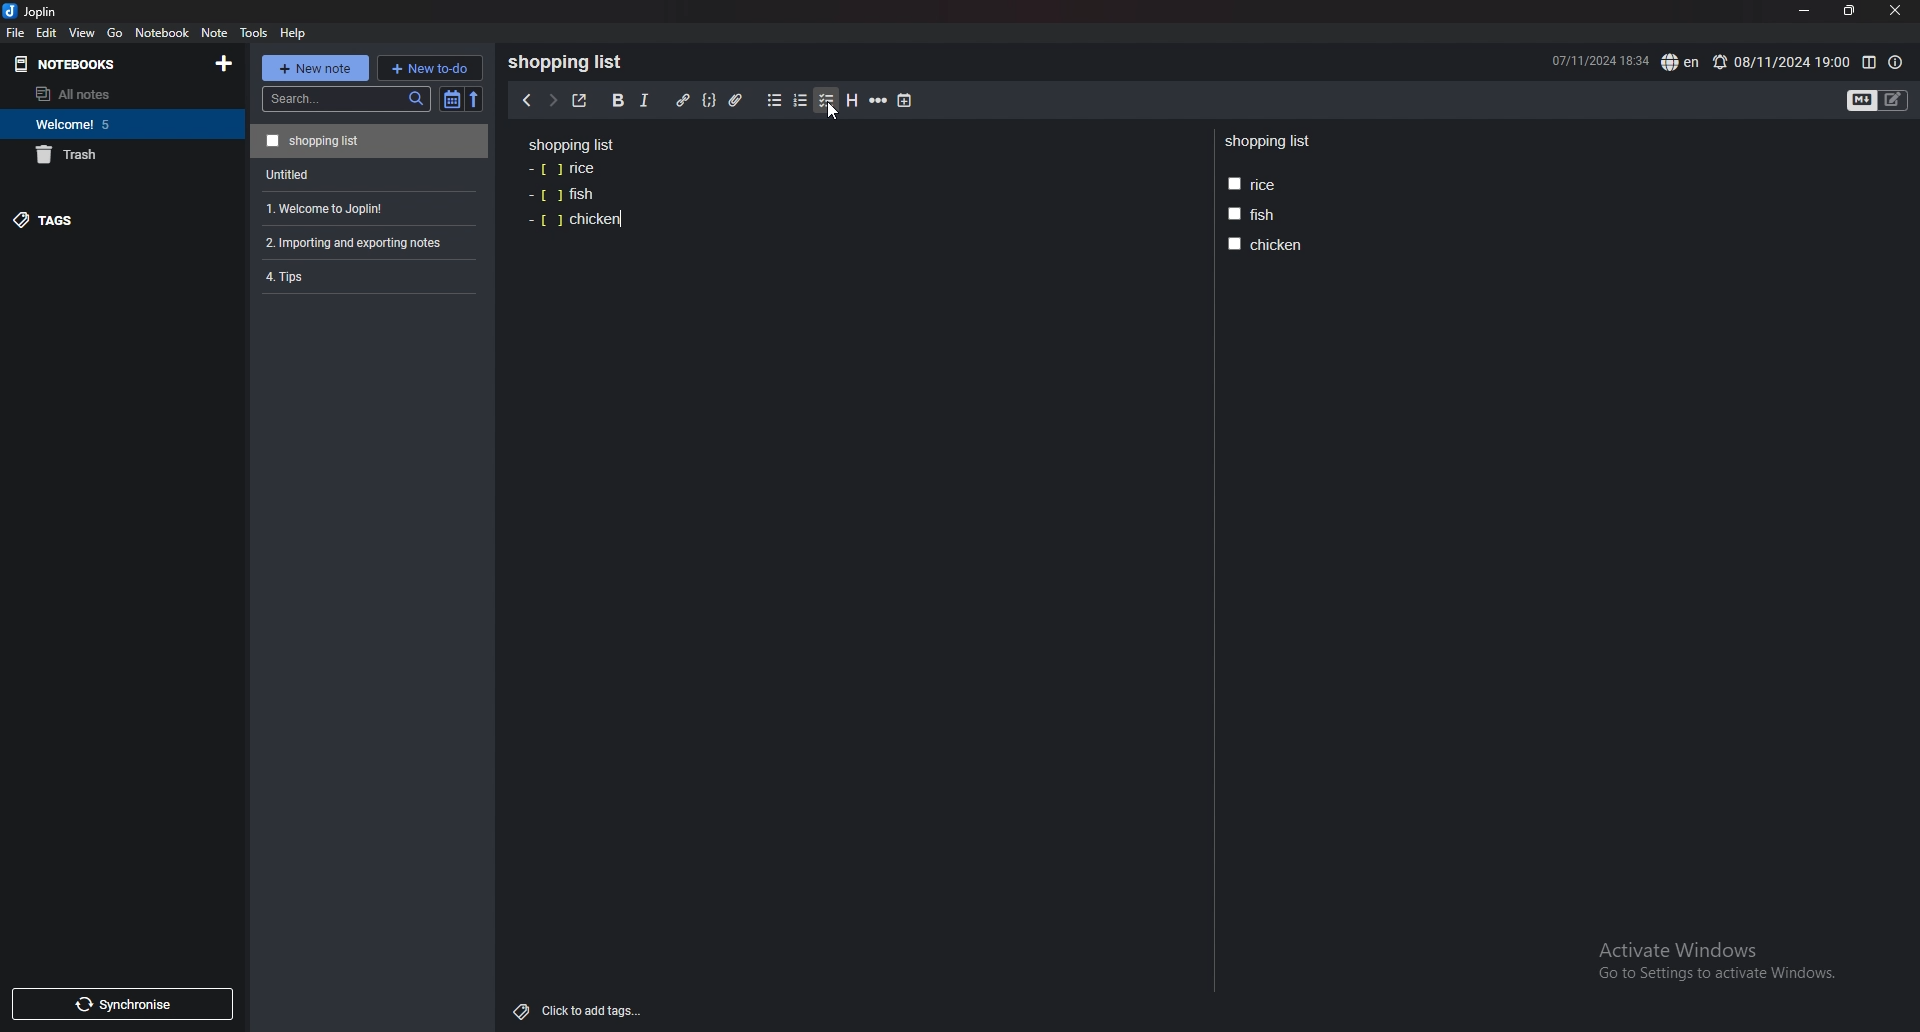 The image size is (1920, 1032). I want to click on Chicken, so click(576, 221).